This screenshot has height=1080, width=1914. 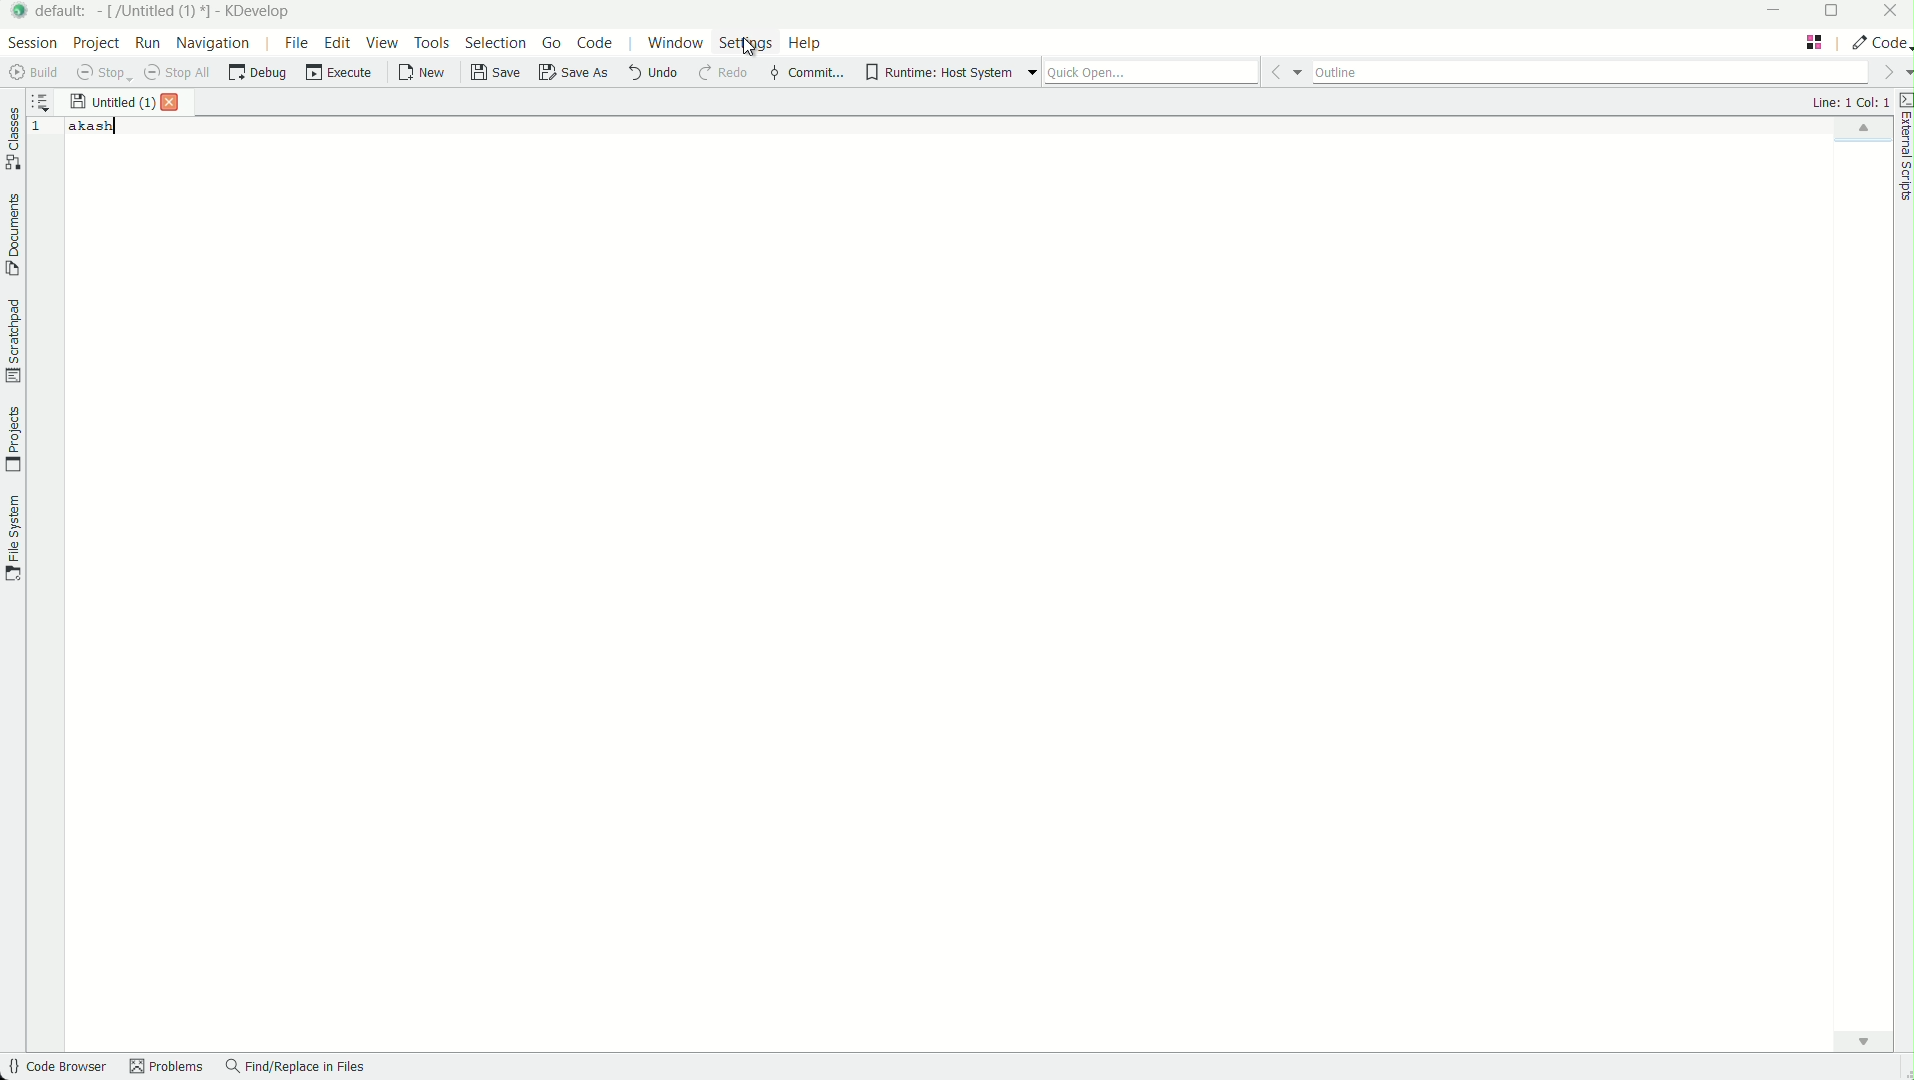 What do you see at coordinates (148, 43) in the screenshot?
I see `run menu` at bounding box center [148, 43].